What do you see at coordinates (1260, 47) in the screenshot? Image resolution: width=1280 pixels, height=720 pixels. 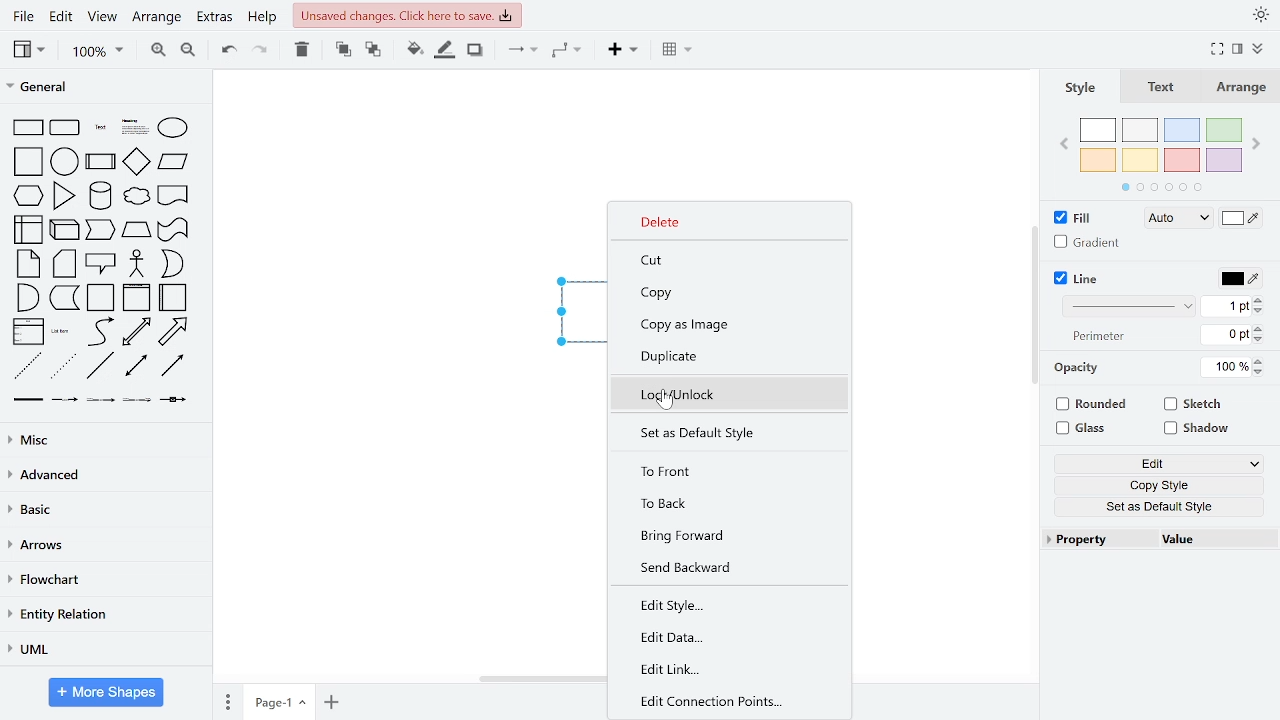 I see `collapse` at bounding box center [1260, 47].